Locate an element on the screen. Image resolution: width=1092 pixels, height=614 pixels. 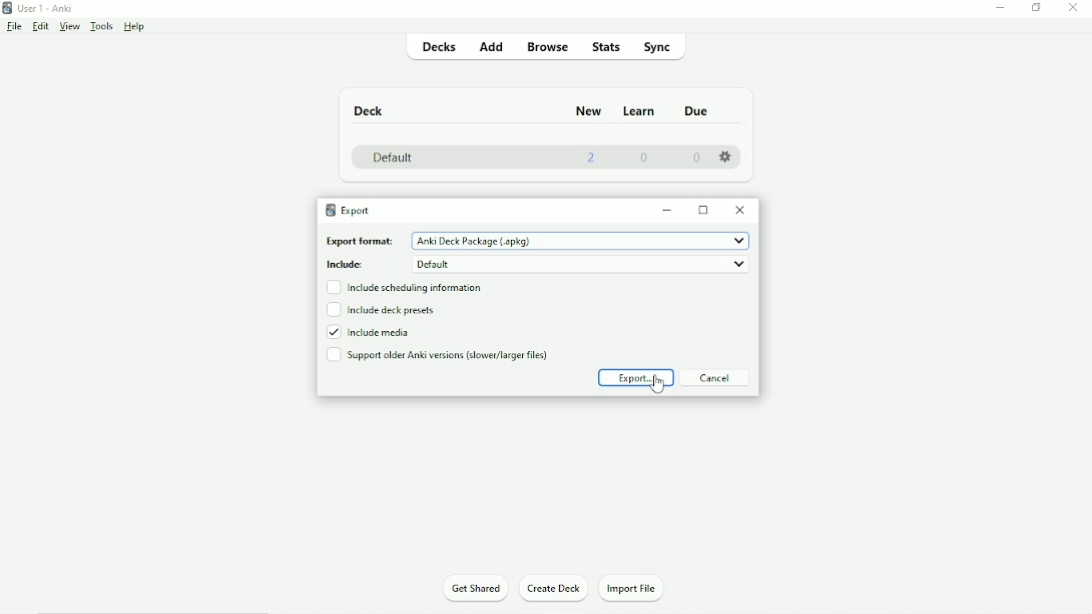
2 is located at coordinates (591, 159).